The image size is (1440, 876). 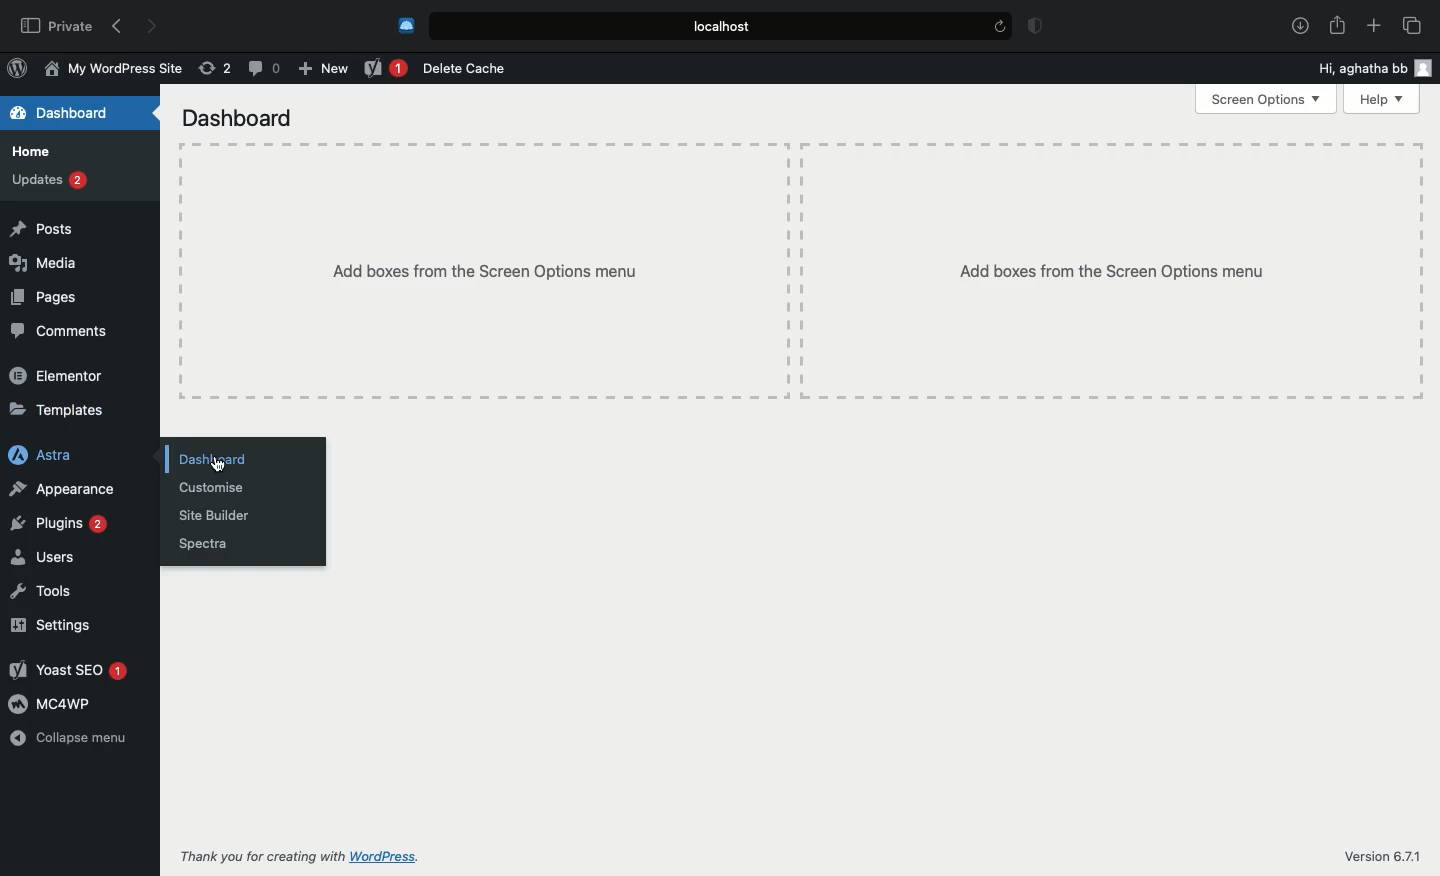 What do you see at coordinates (214, 516) in the screenshot?
I see `Site builder` at bounding box center [214, 516].